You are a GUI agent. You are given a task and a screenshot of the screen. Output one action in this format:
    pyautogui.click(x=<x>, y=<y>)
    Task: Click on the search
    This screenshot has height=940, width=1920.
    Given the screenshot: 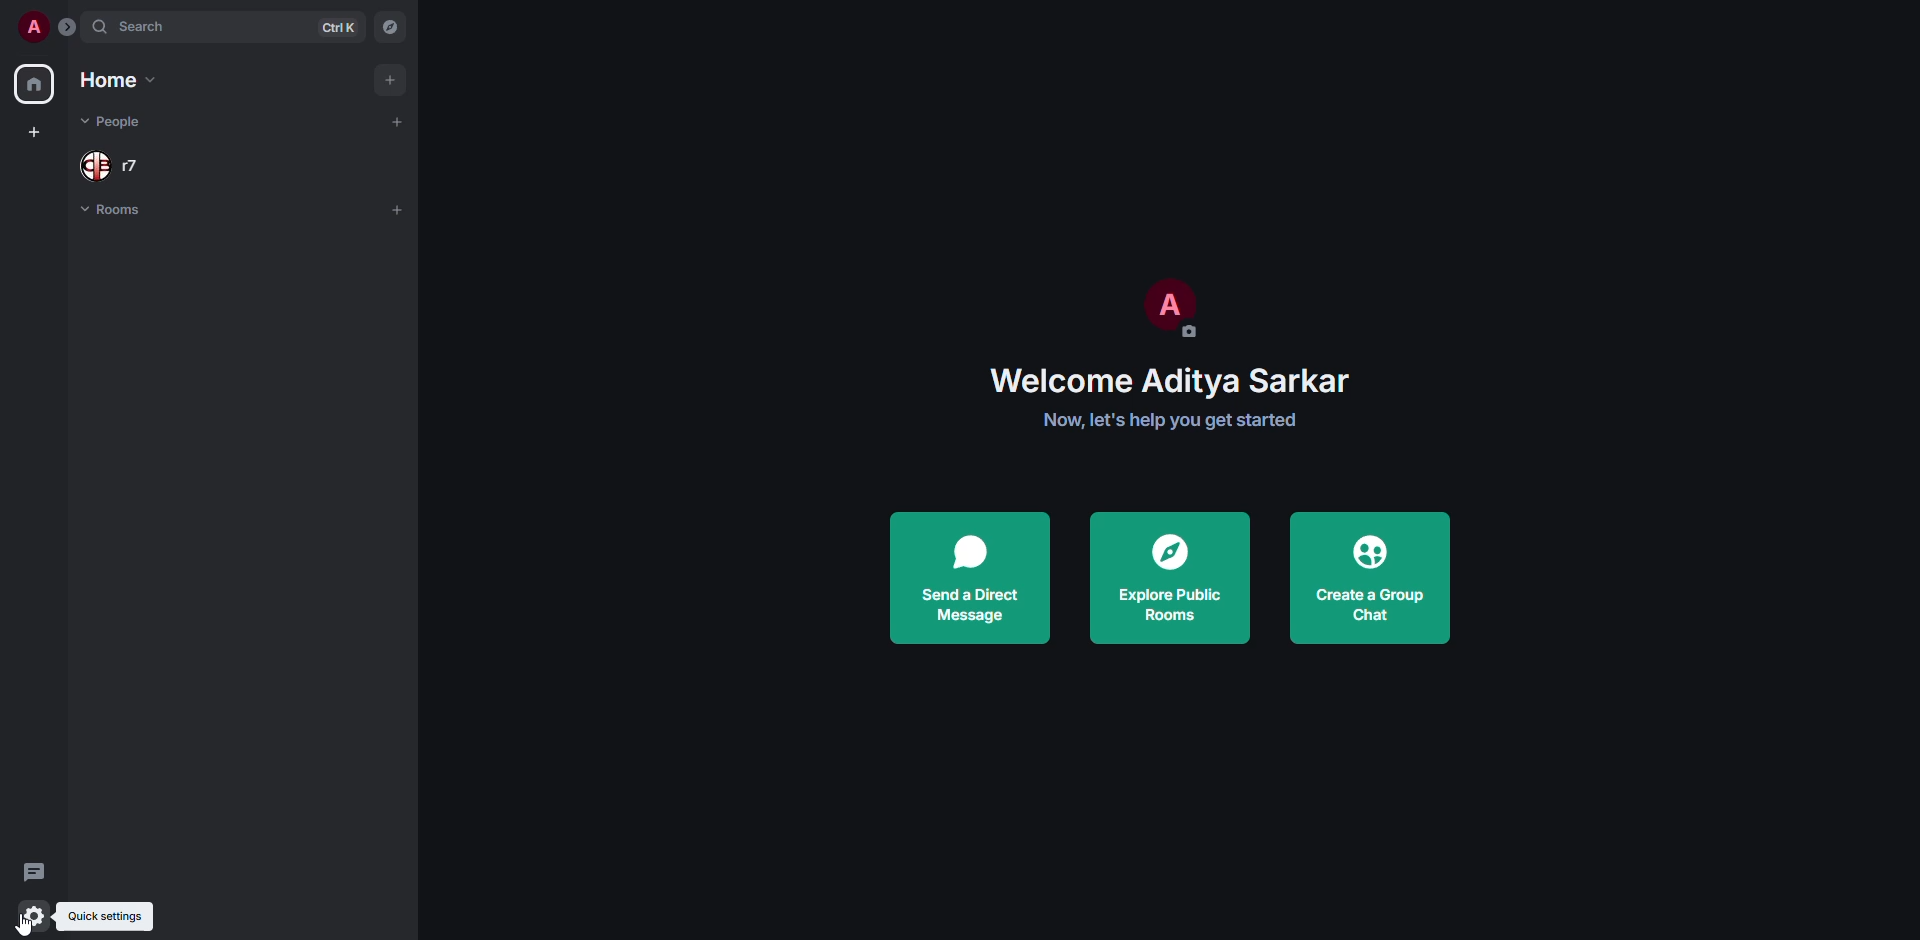 What is the action you would take?
    pyautogui.click(x=147, y=30)
    